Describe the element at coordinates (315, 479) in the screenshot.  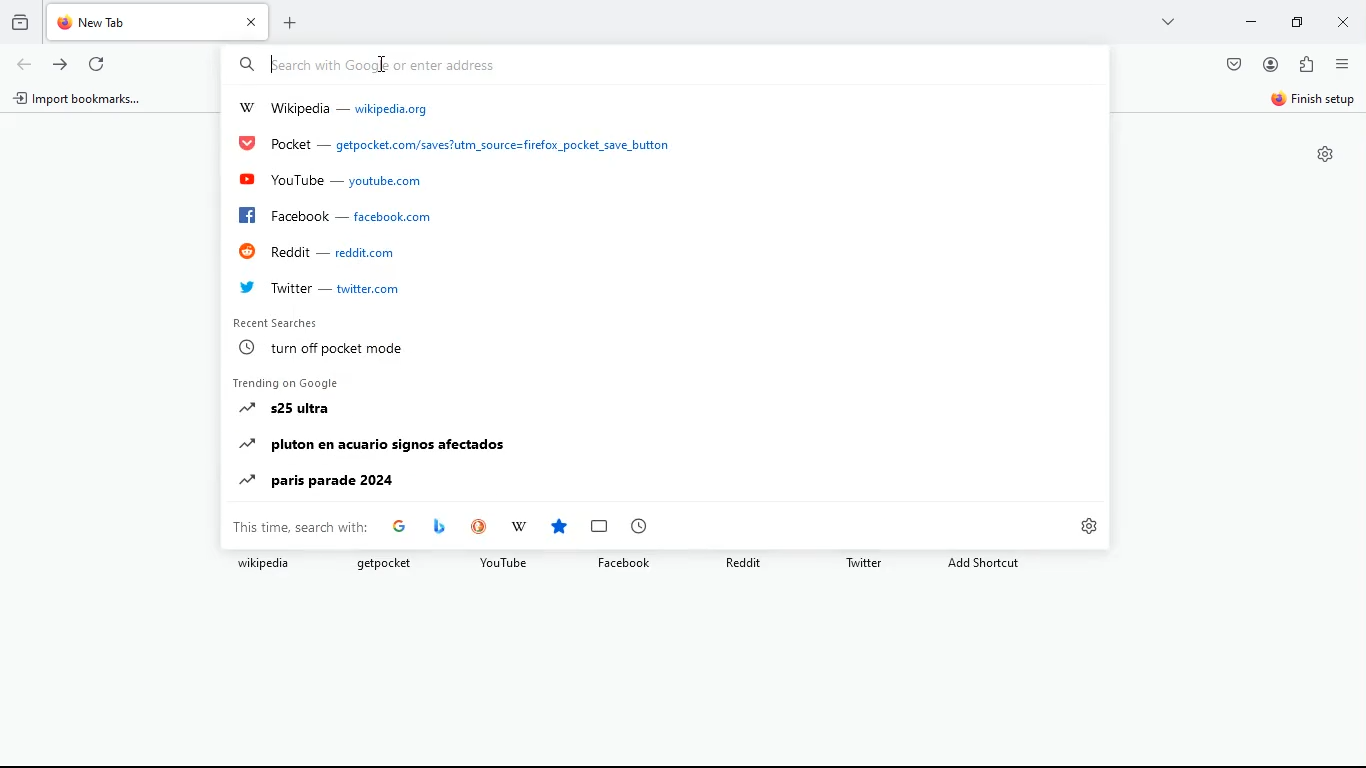
I see `~* paris parade 2024` at that location.